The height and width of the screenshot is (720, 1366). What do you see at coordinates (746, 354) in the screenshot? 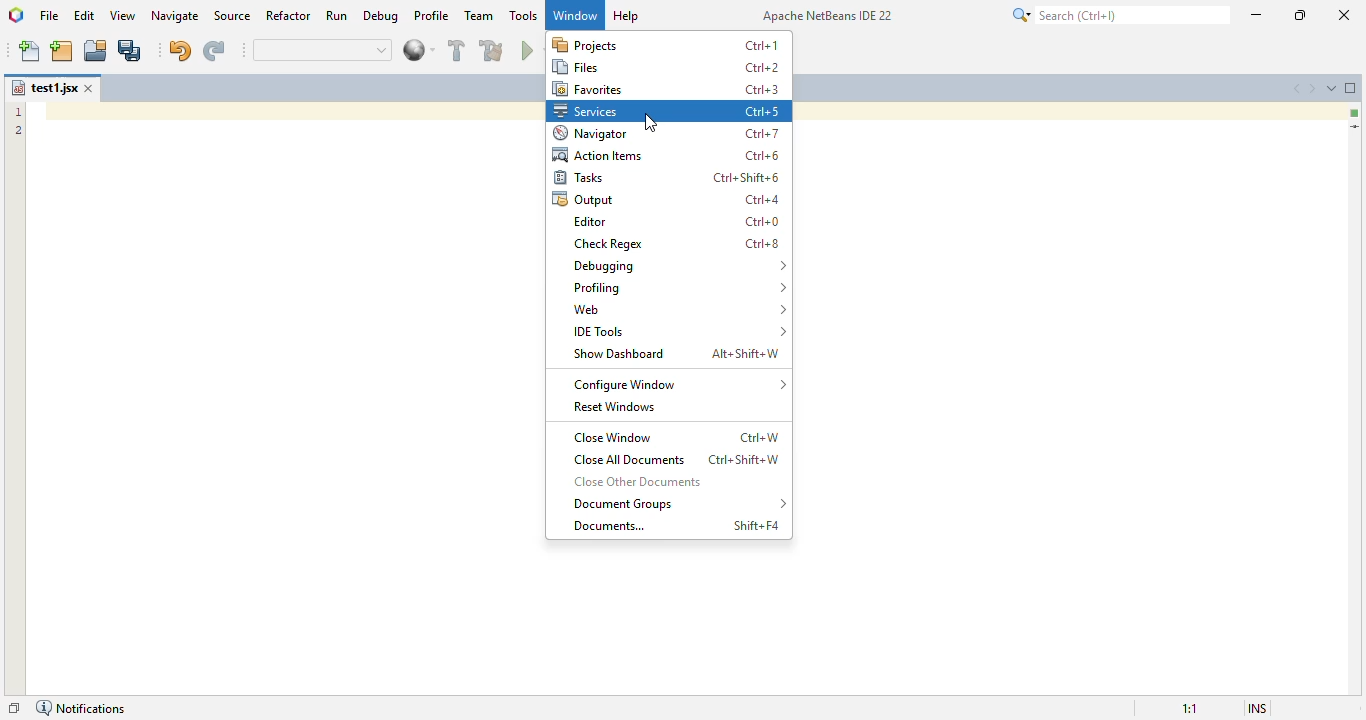
I see `shortcut for show dashboard` at bounding box center [746, 354].